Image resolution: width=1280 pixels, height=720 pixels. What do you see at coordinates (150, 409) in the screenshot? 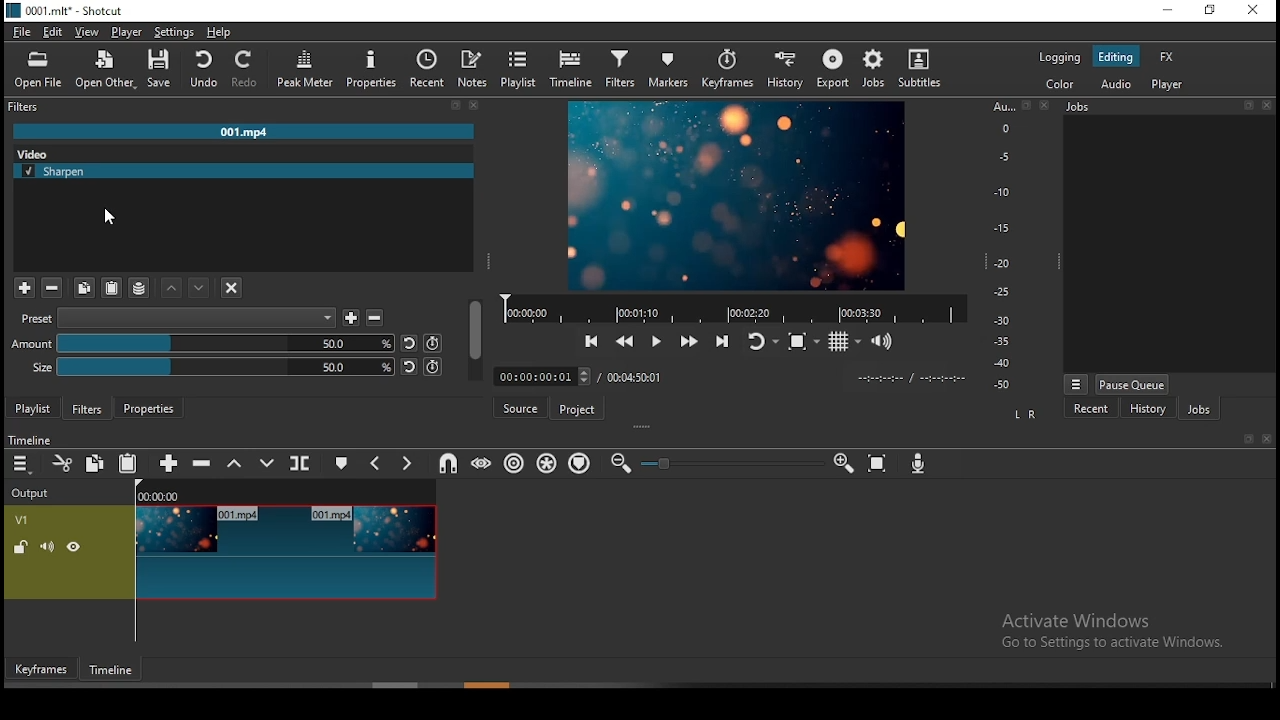
I see `properties` at bounding box center [150, 409].